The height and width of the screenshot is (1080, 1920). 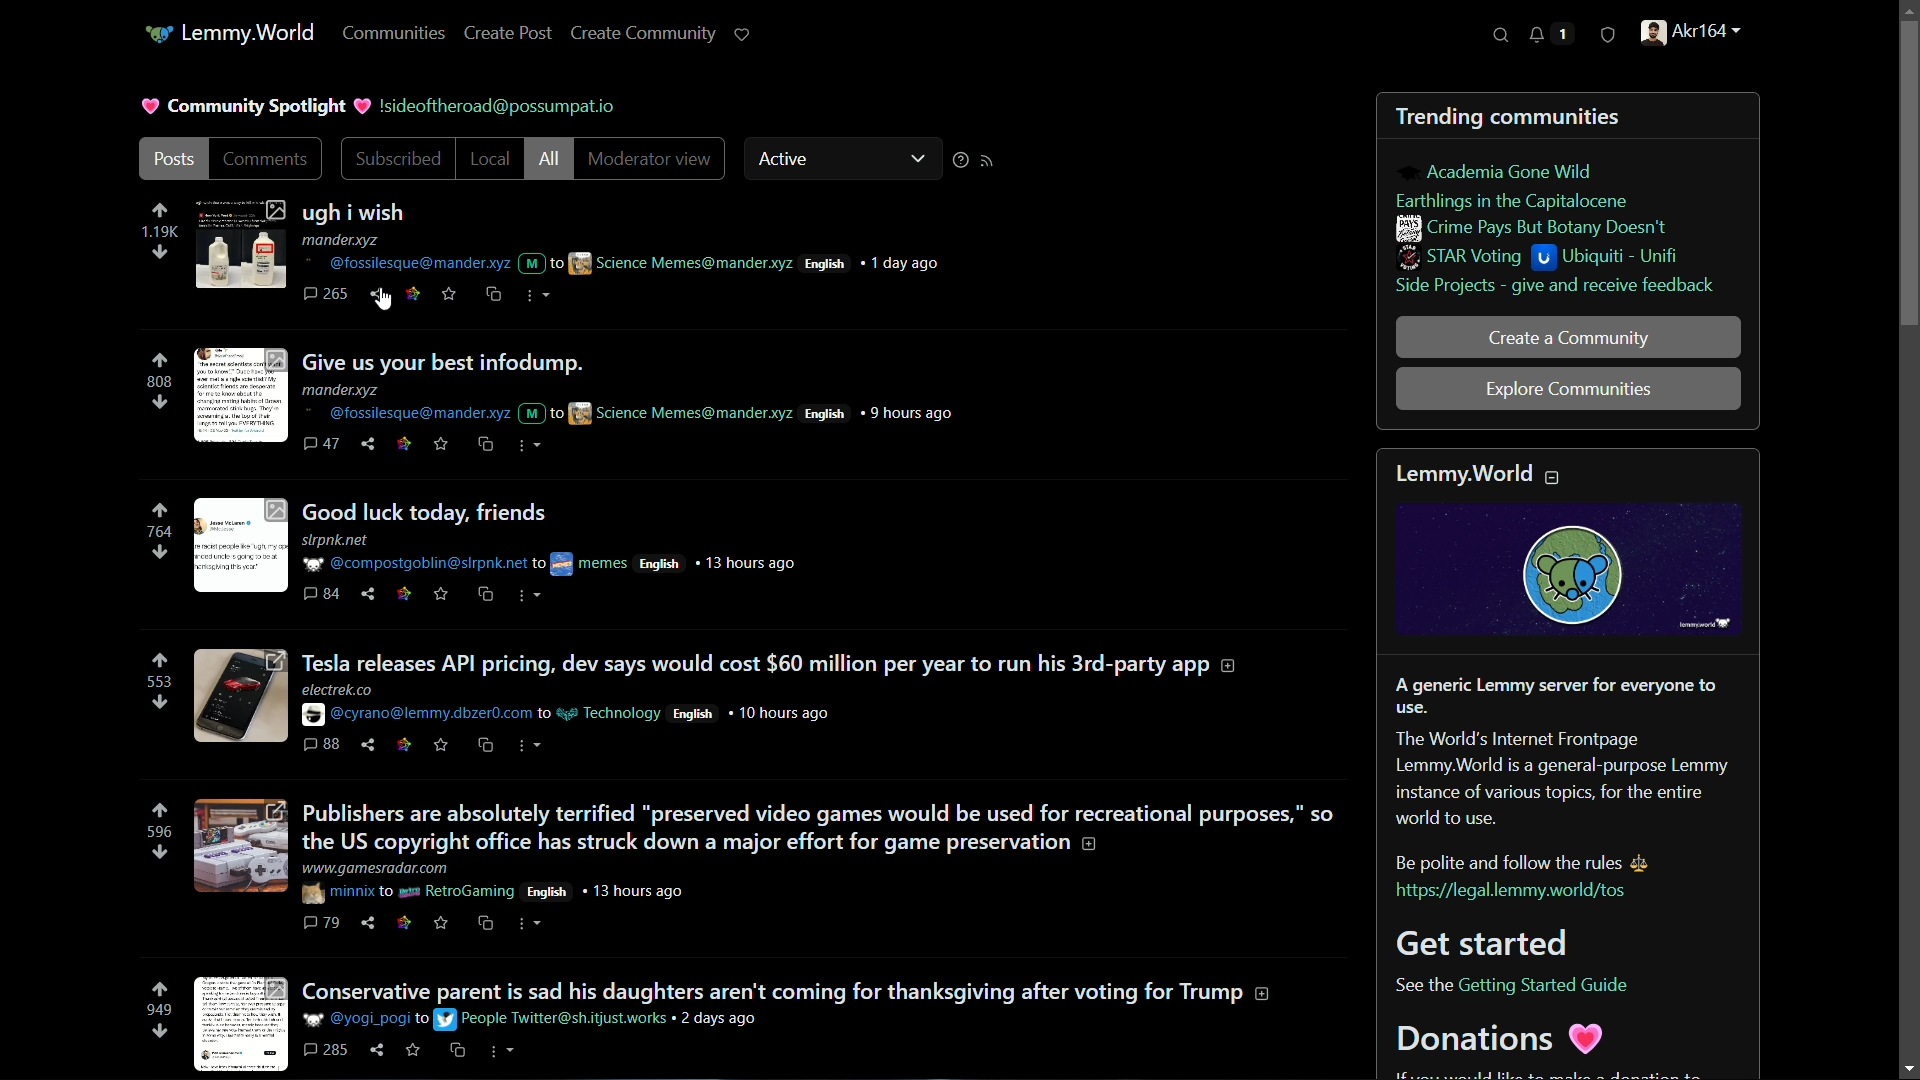 What do you see at coordinates (321, 444) in the screenshot?
I see `47 comments` at bounding box center [321, 444].